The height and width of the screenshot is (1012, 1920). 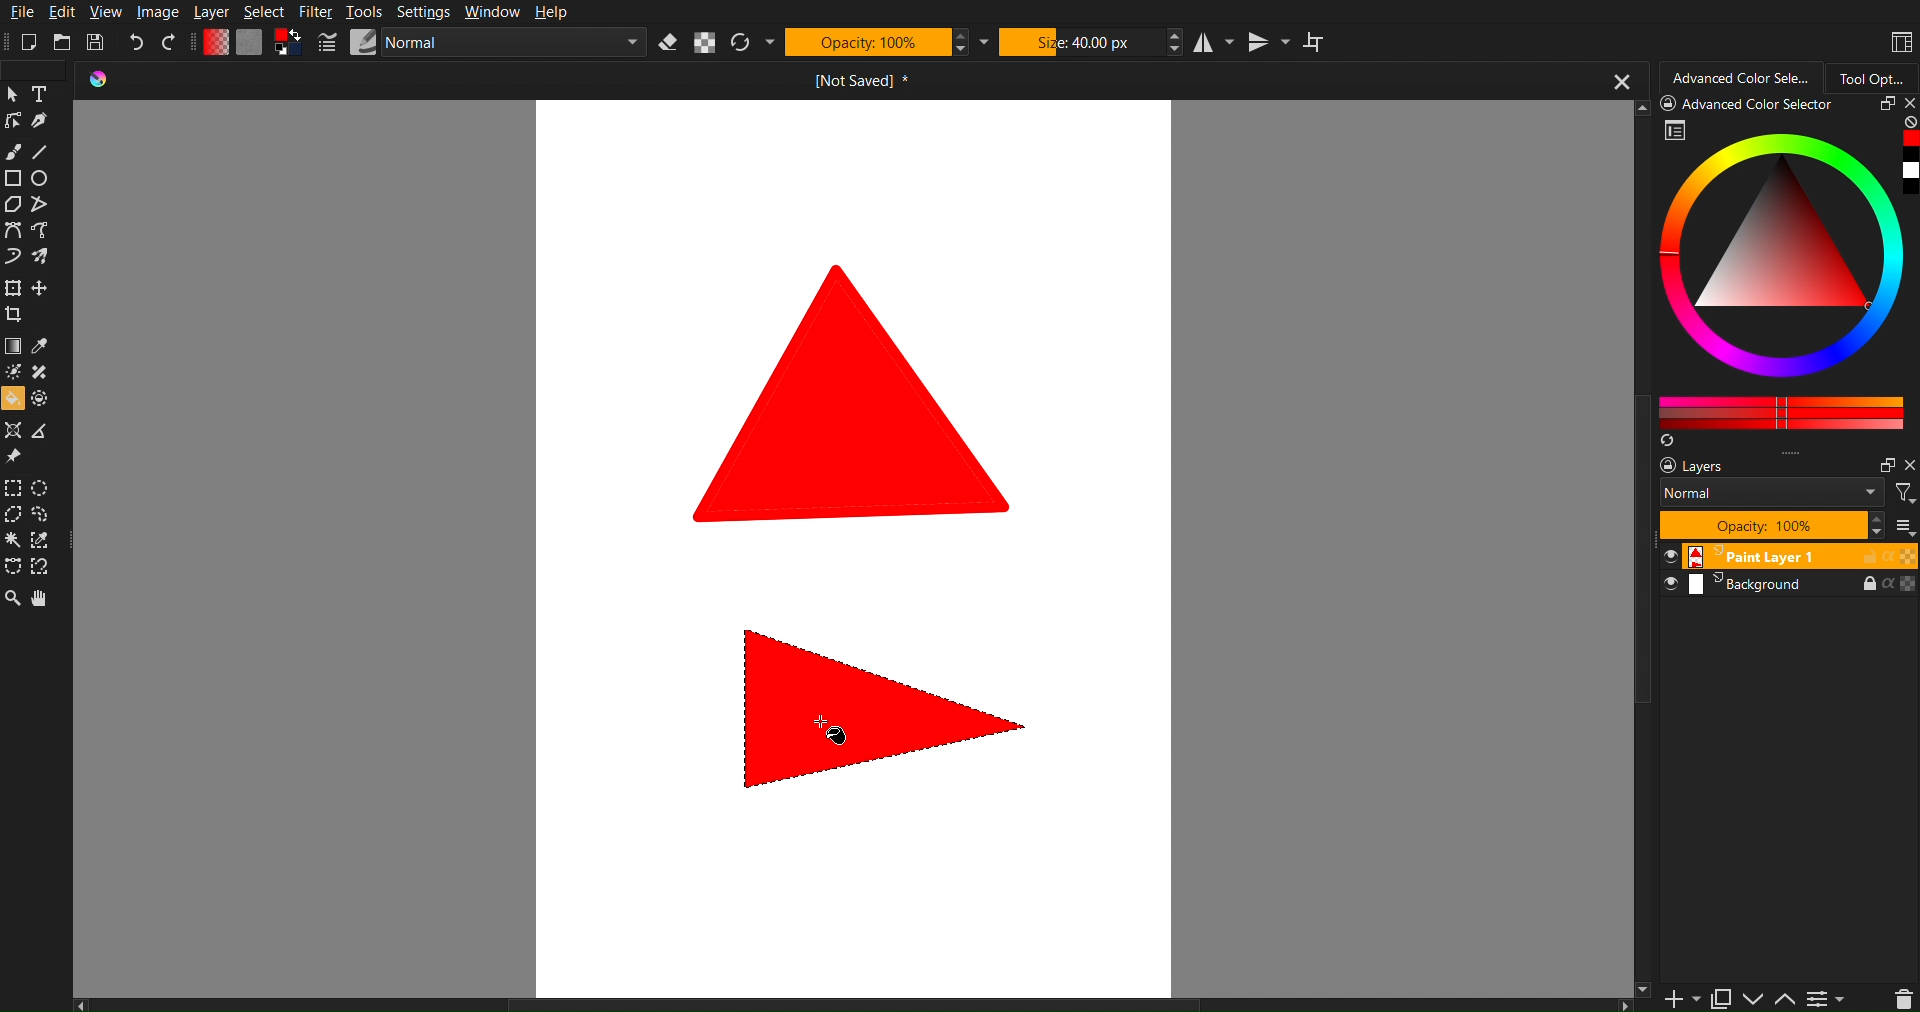 What do you see at coordinates (1792, 274) in the screenshot?
I see `Advanced Color Selector` at bounding box center [1792, 274].